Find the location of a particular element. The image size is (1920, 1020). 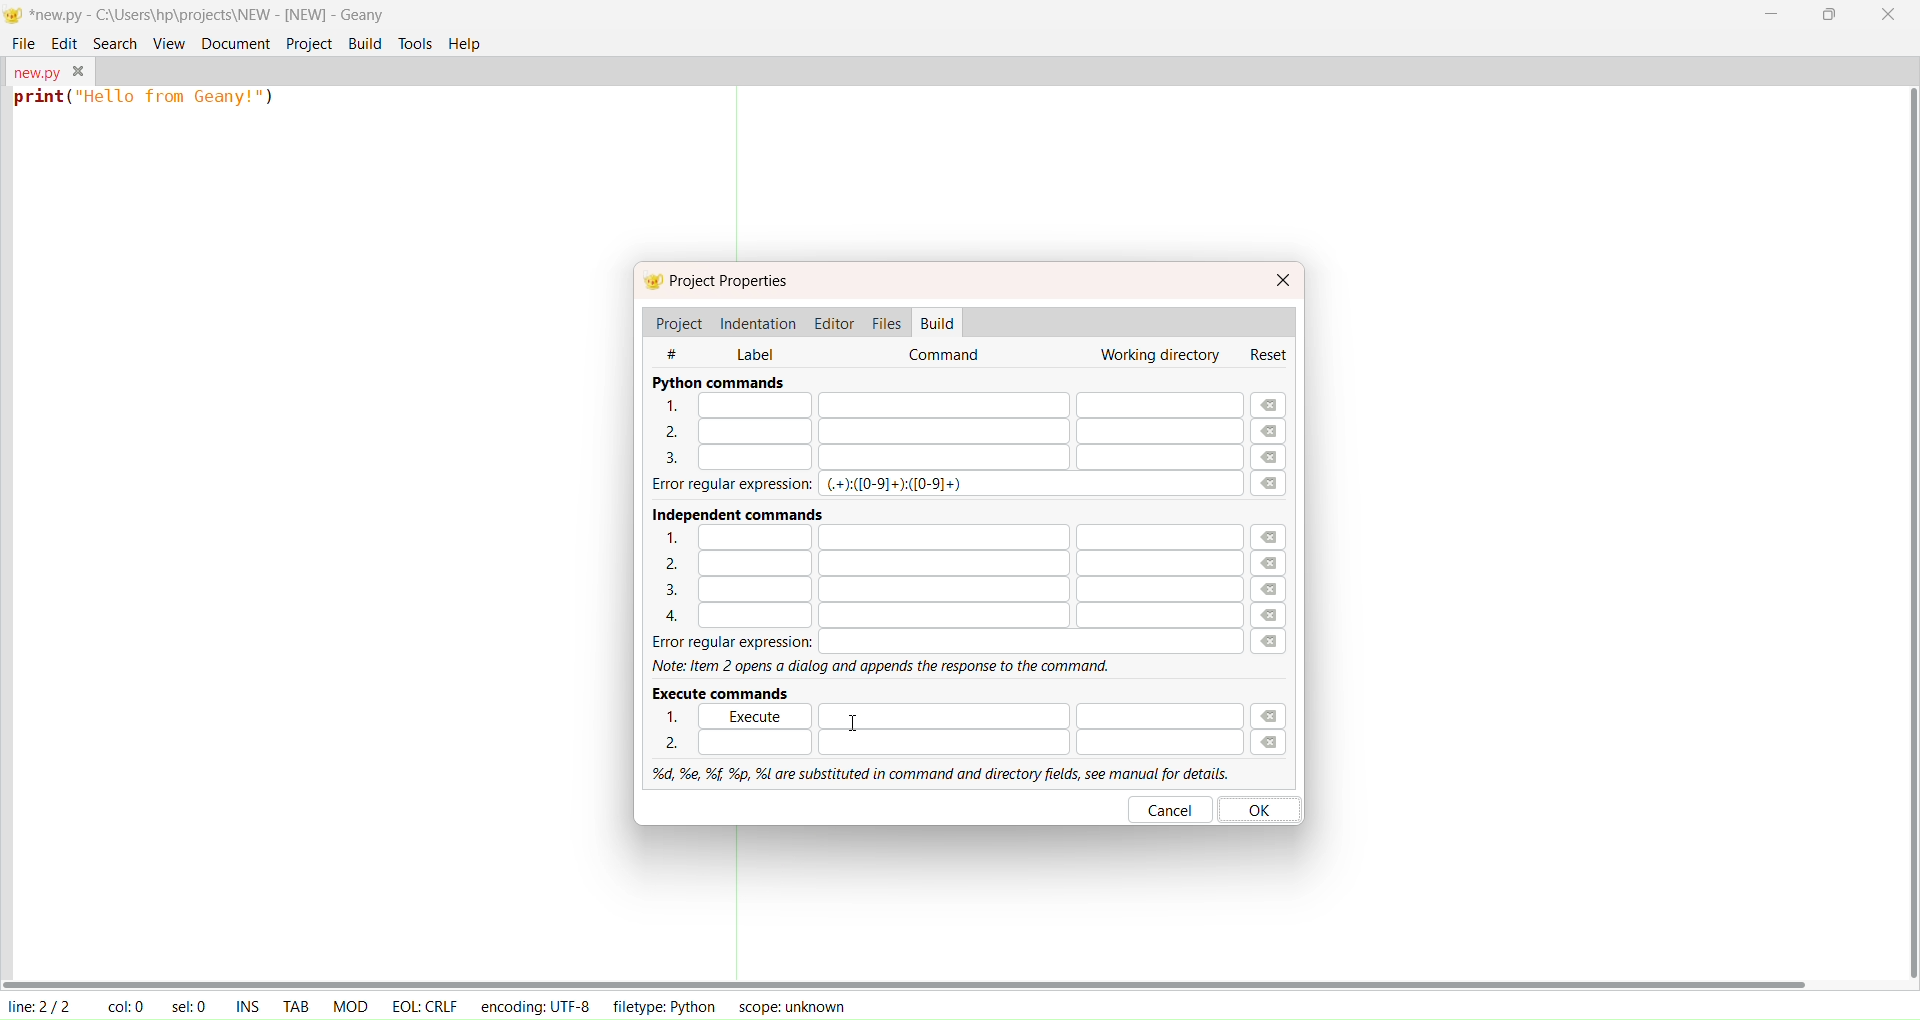

EOL CRLF is located at coordinates (425, 1004).